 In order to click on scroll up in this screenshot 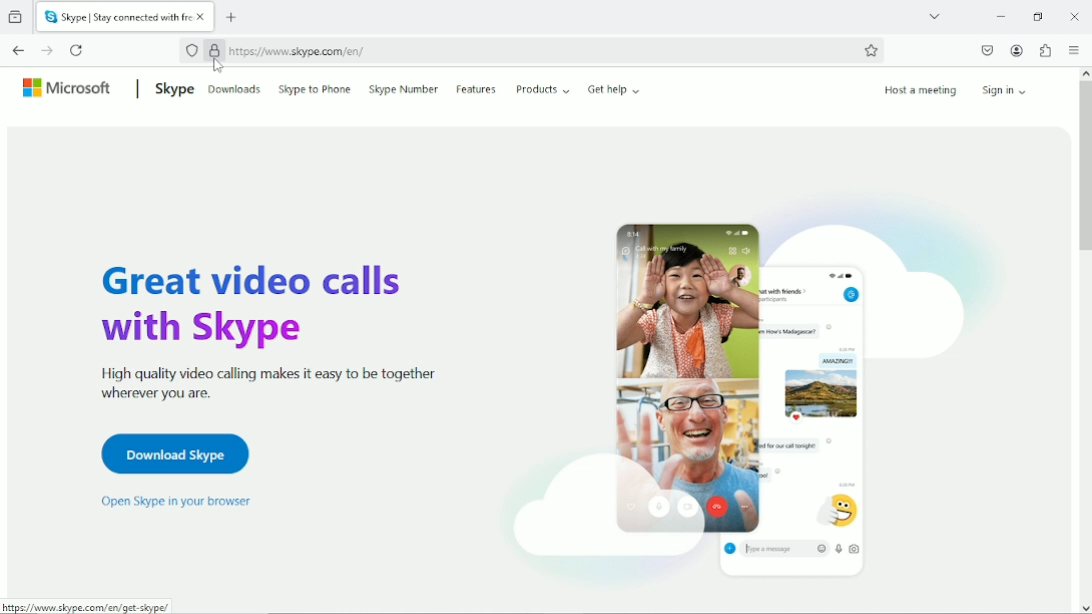, I will do `click(1083, 74)`.